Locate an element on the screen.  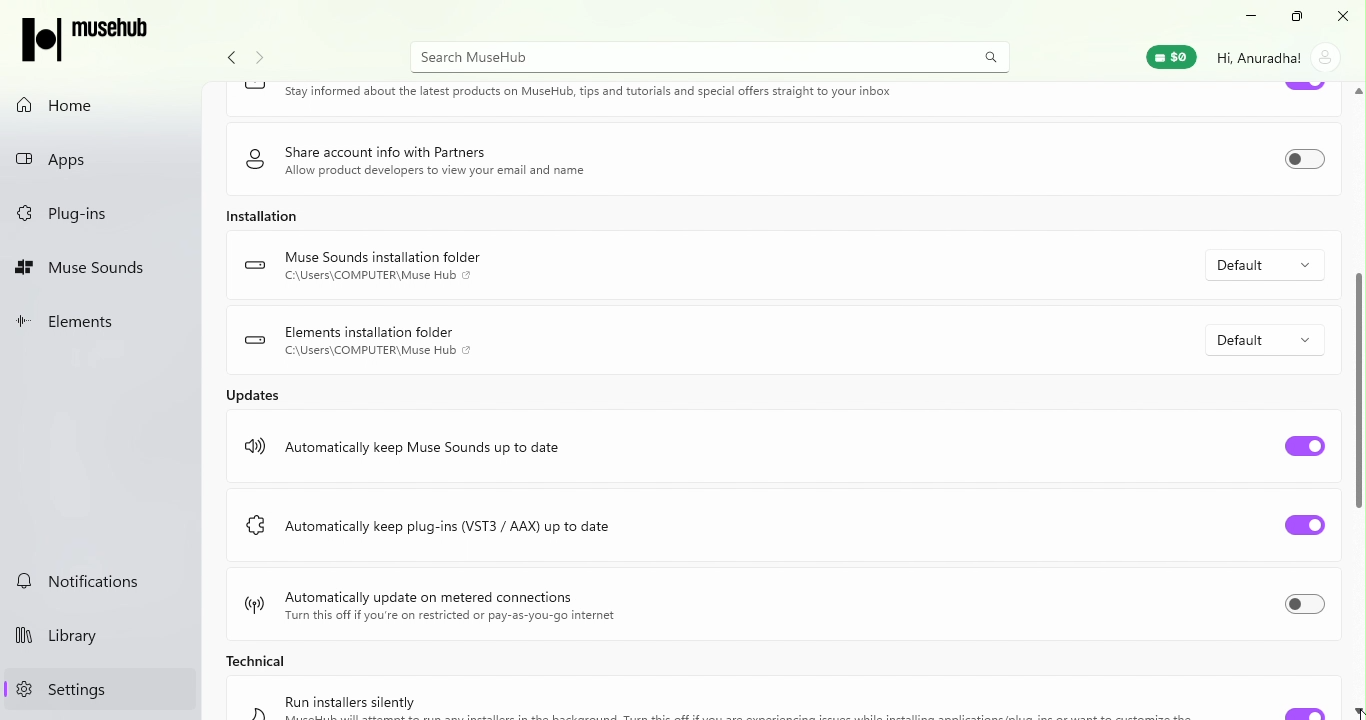
Toggle is located at coordinates (1304, 603).